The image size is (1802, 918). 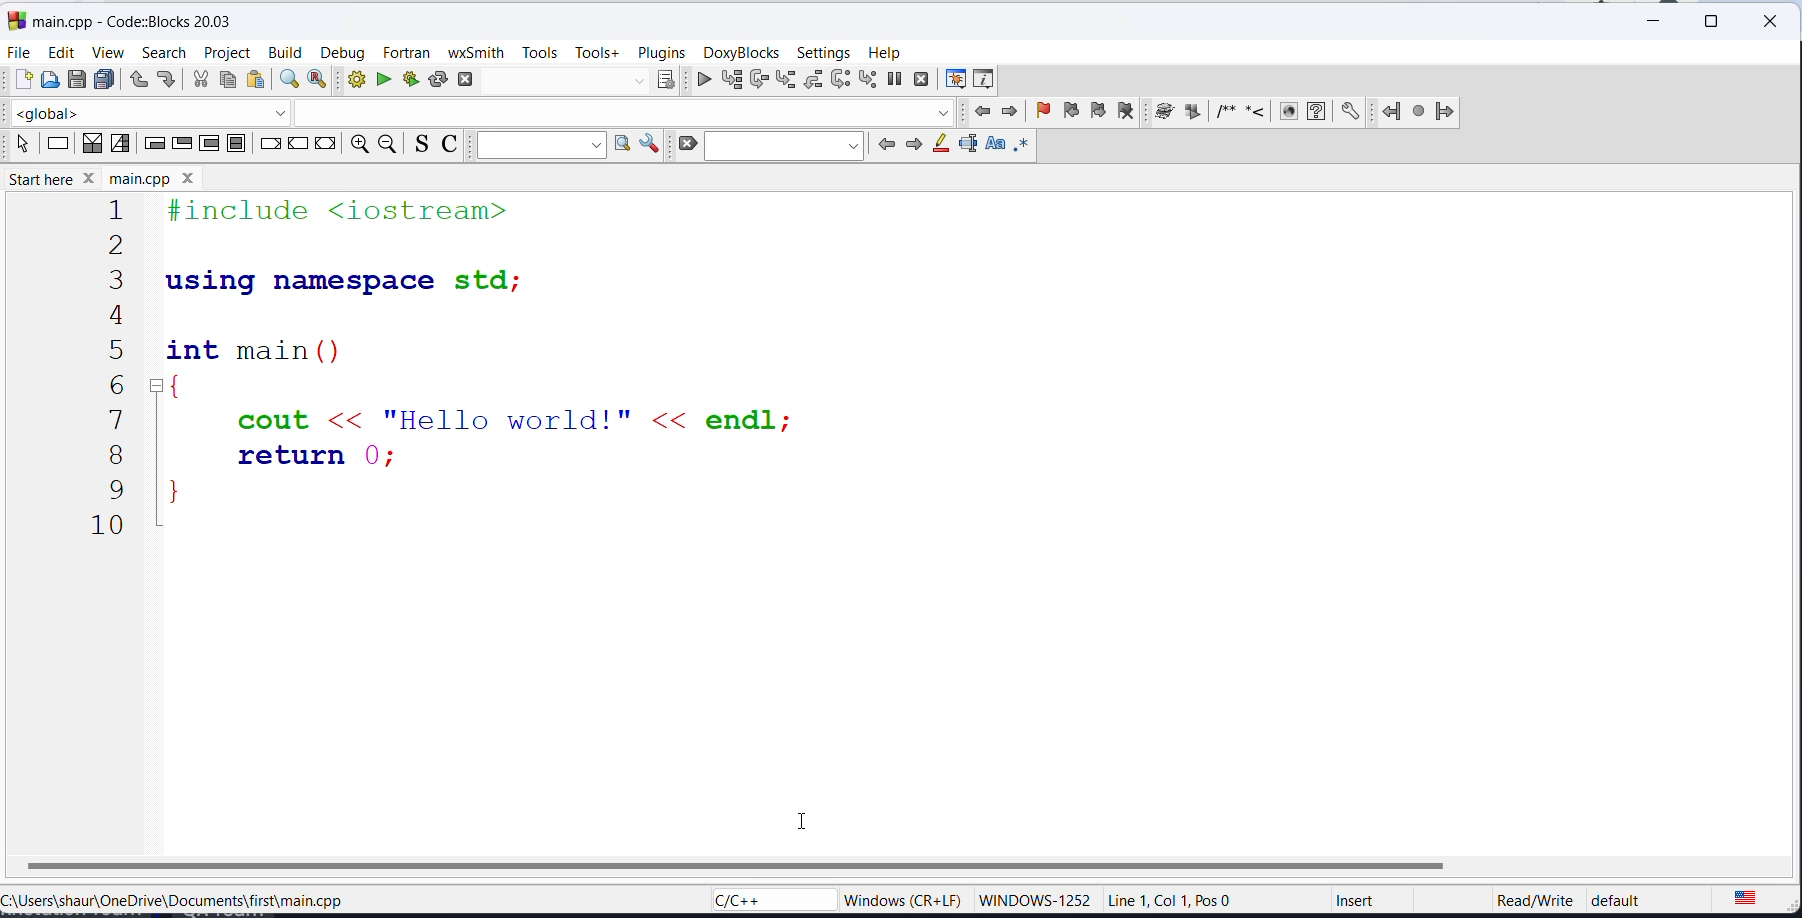 I want to click on search, so click(x=163, y=51).